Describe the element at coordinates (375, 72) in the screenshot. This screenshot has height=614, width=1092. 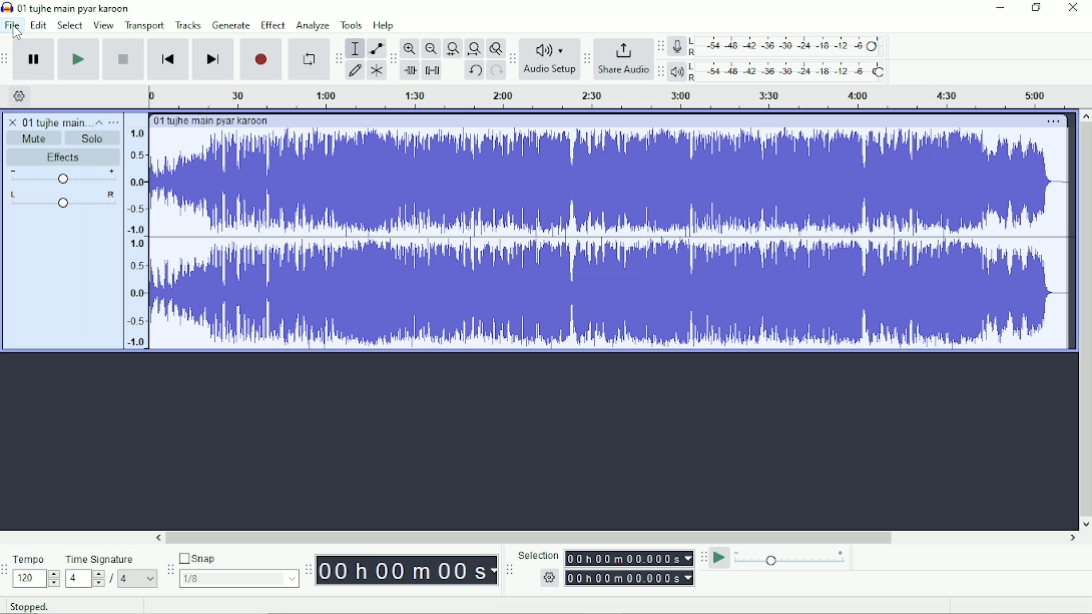
I see `Multi-tool` at that location.